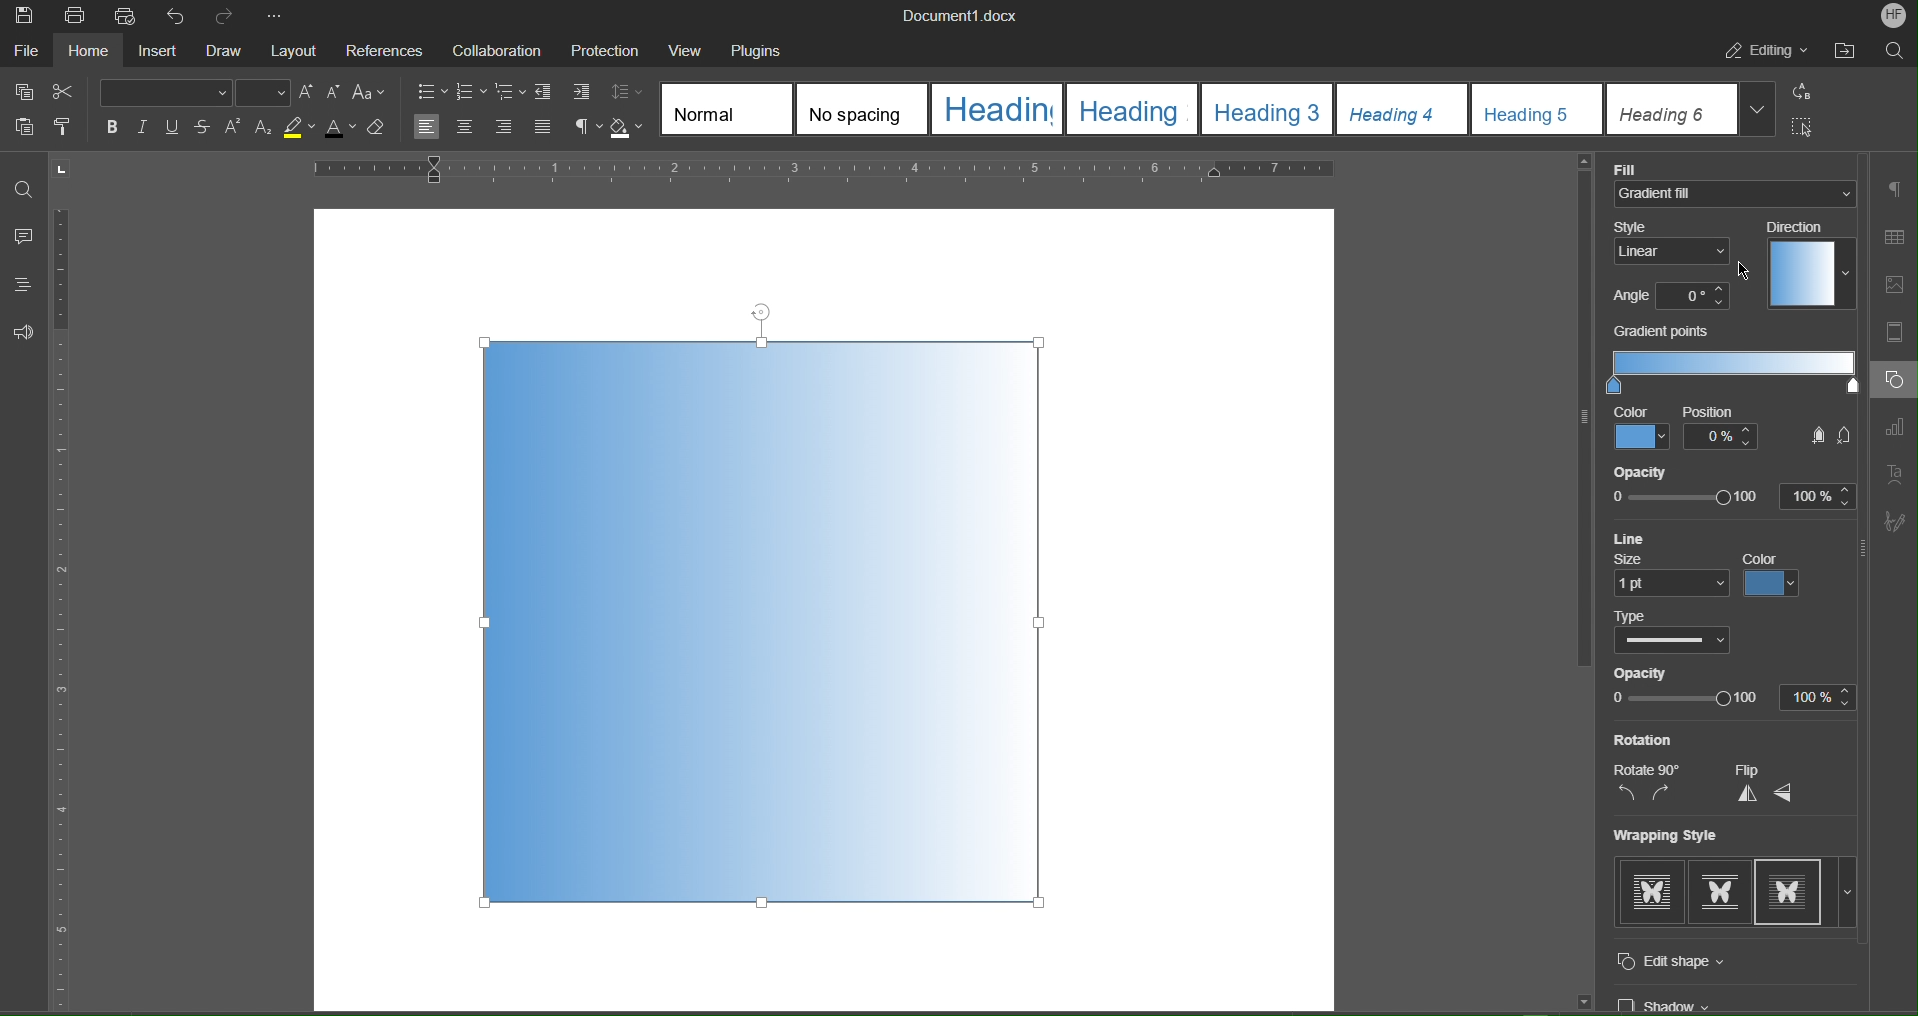 The height and width of the screenshot is (1016, 1918). I want to click on Right Align, so click(506, 128).